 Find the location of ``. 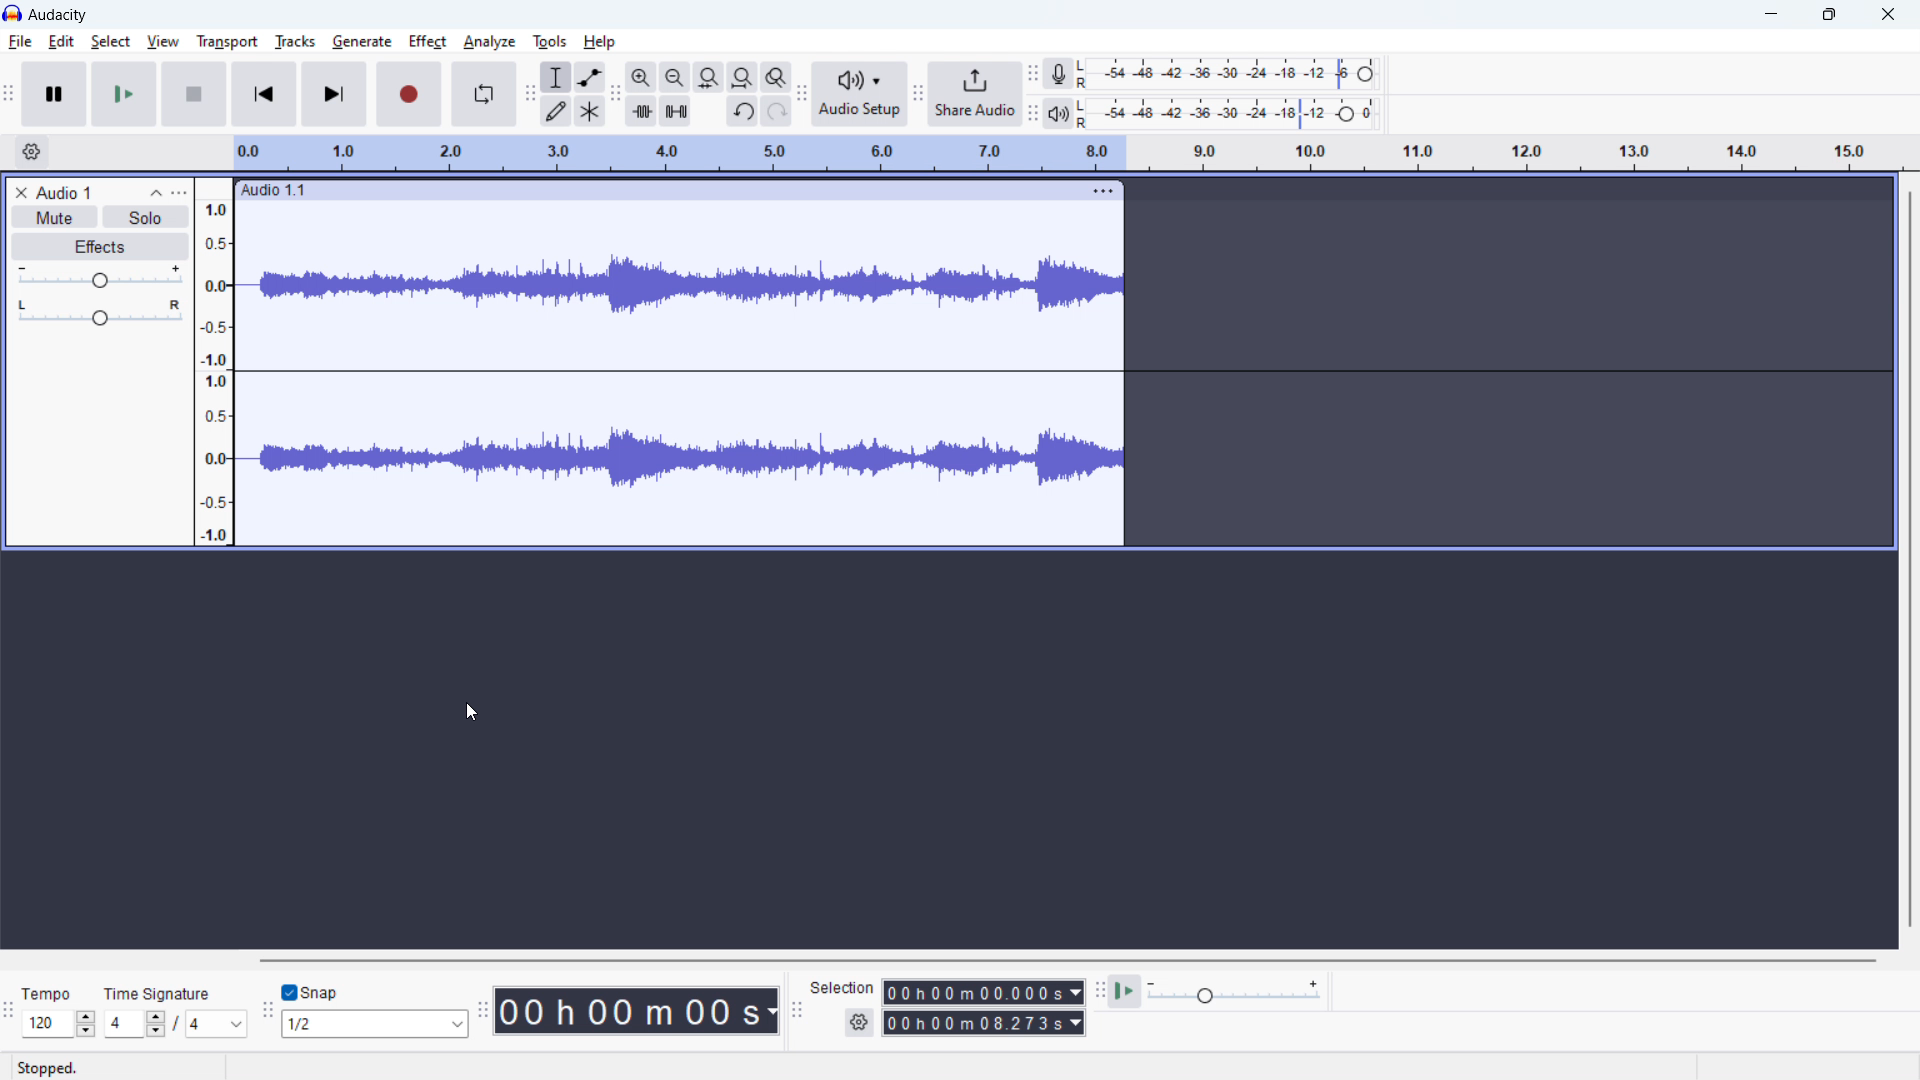

 is located at coordinates (484, 93).